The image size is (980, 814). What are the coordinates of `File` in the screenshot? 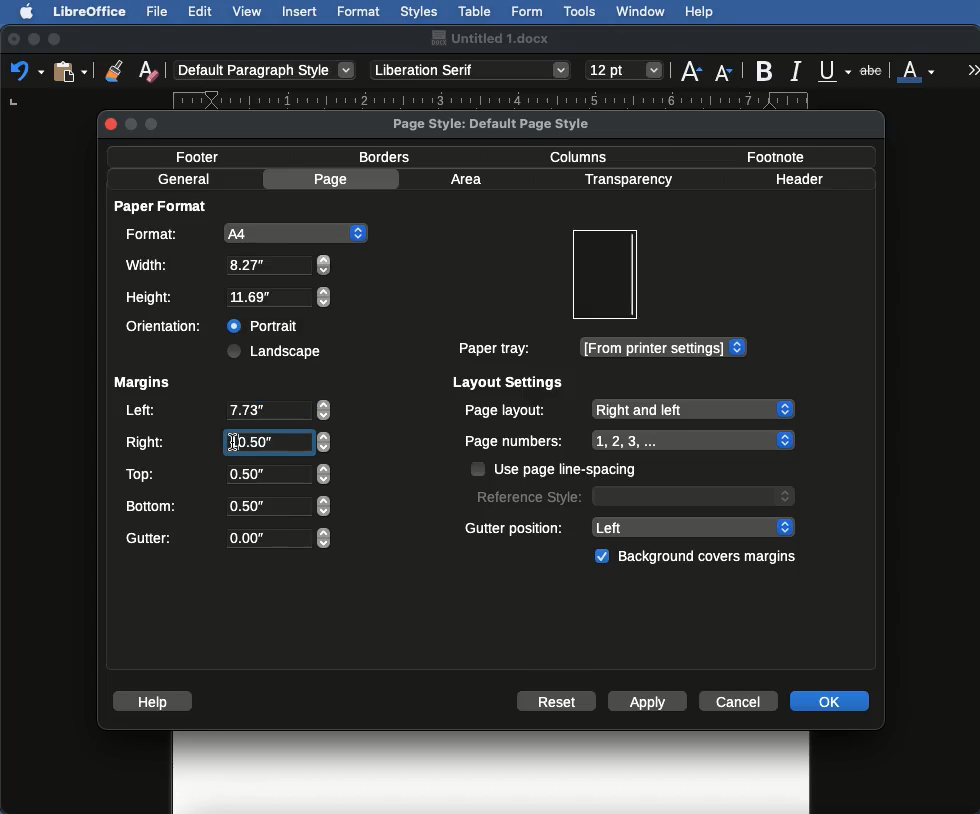 It's located at (159, 11).